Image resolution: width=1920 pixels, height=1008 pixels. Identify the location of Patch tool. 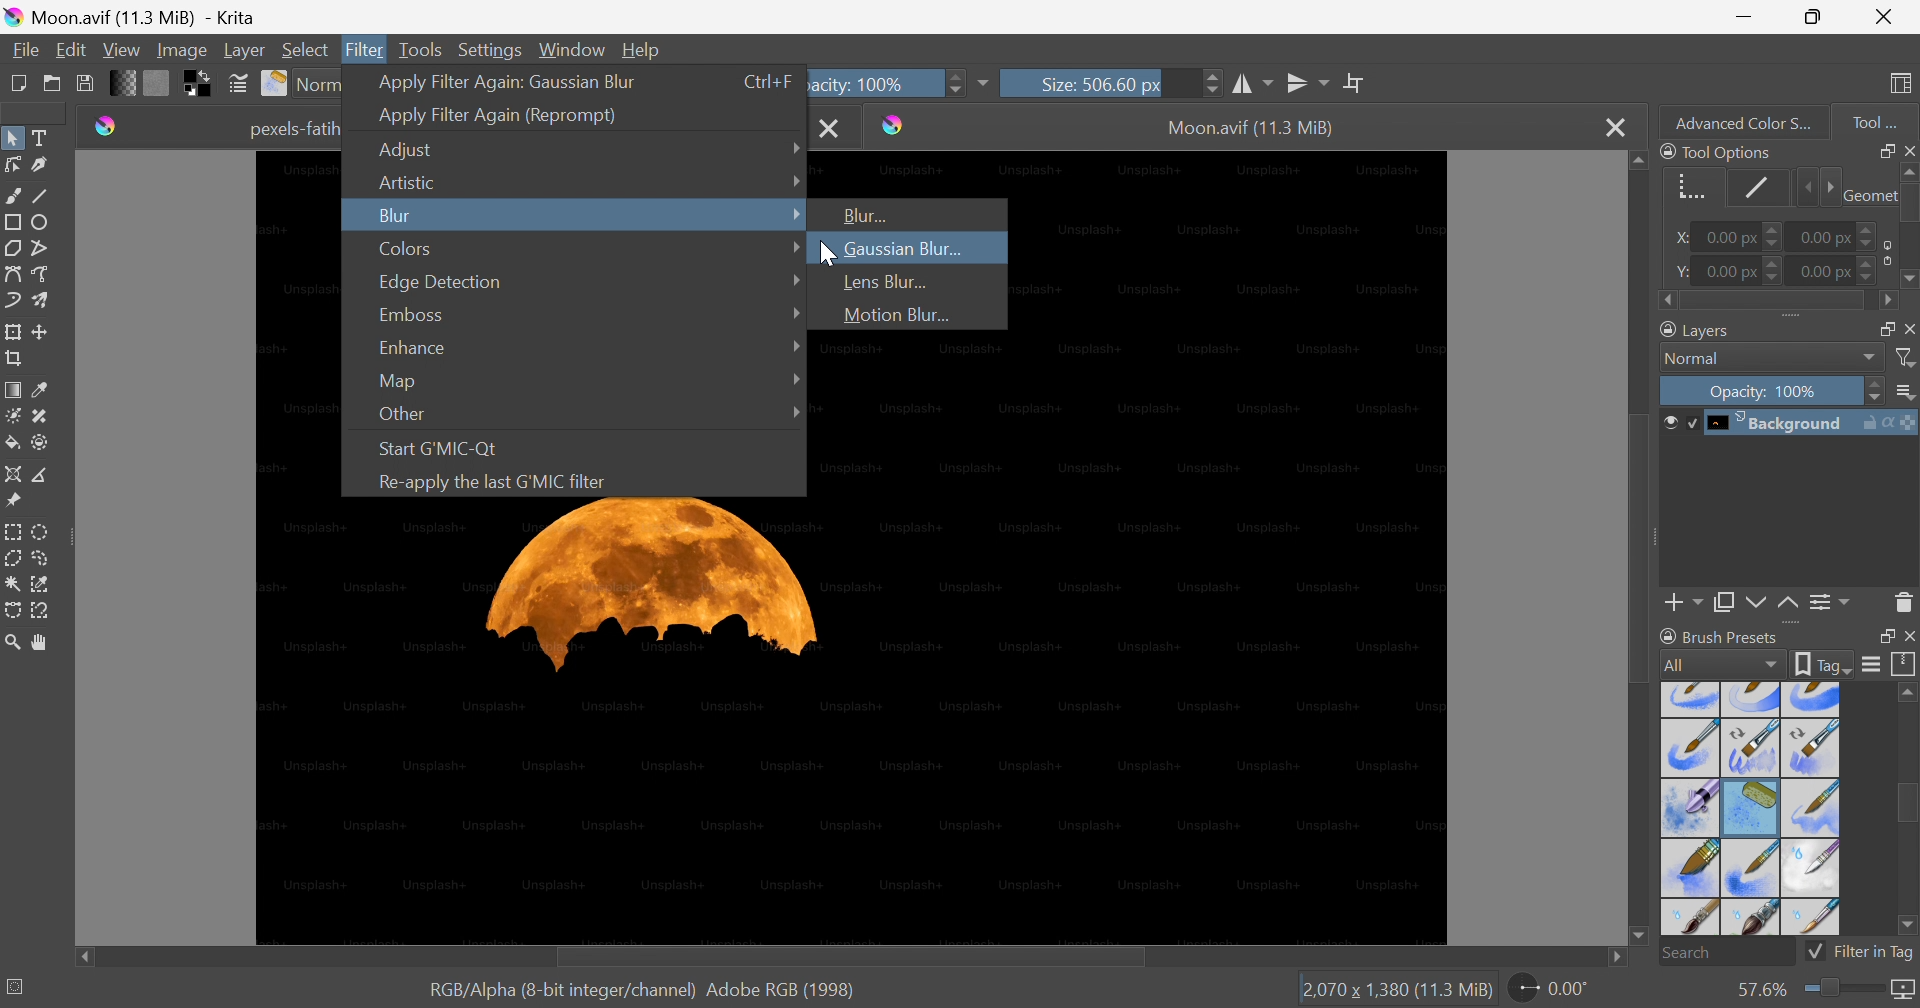
(39, 417).